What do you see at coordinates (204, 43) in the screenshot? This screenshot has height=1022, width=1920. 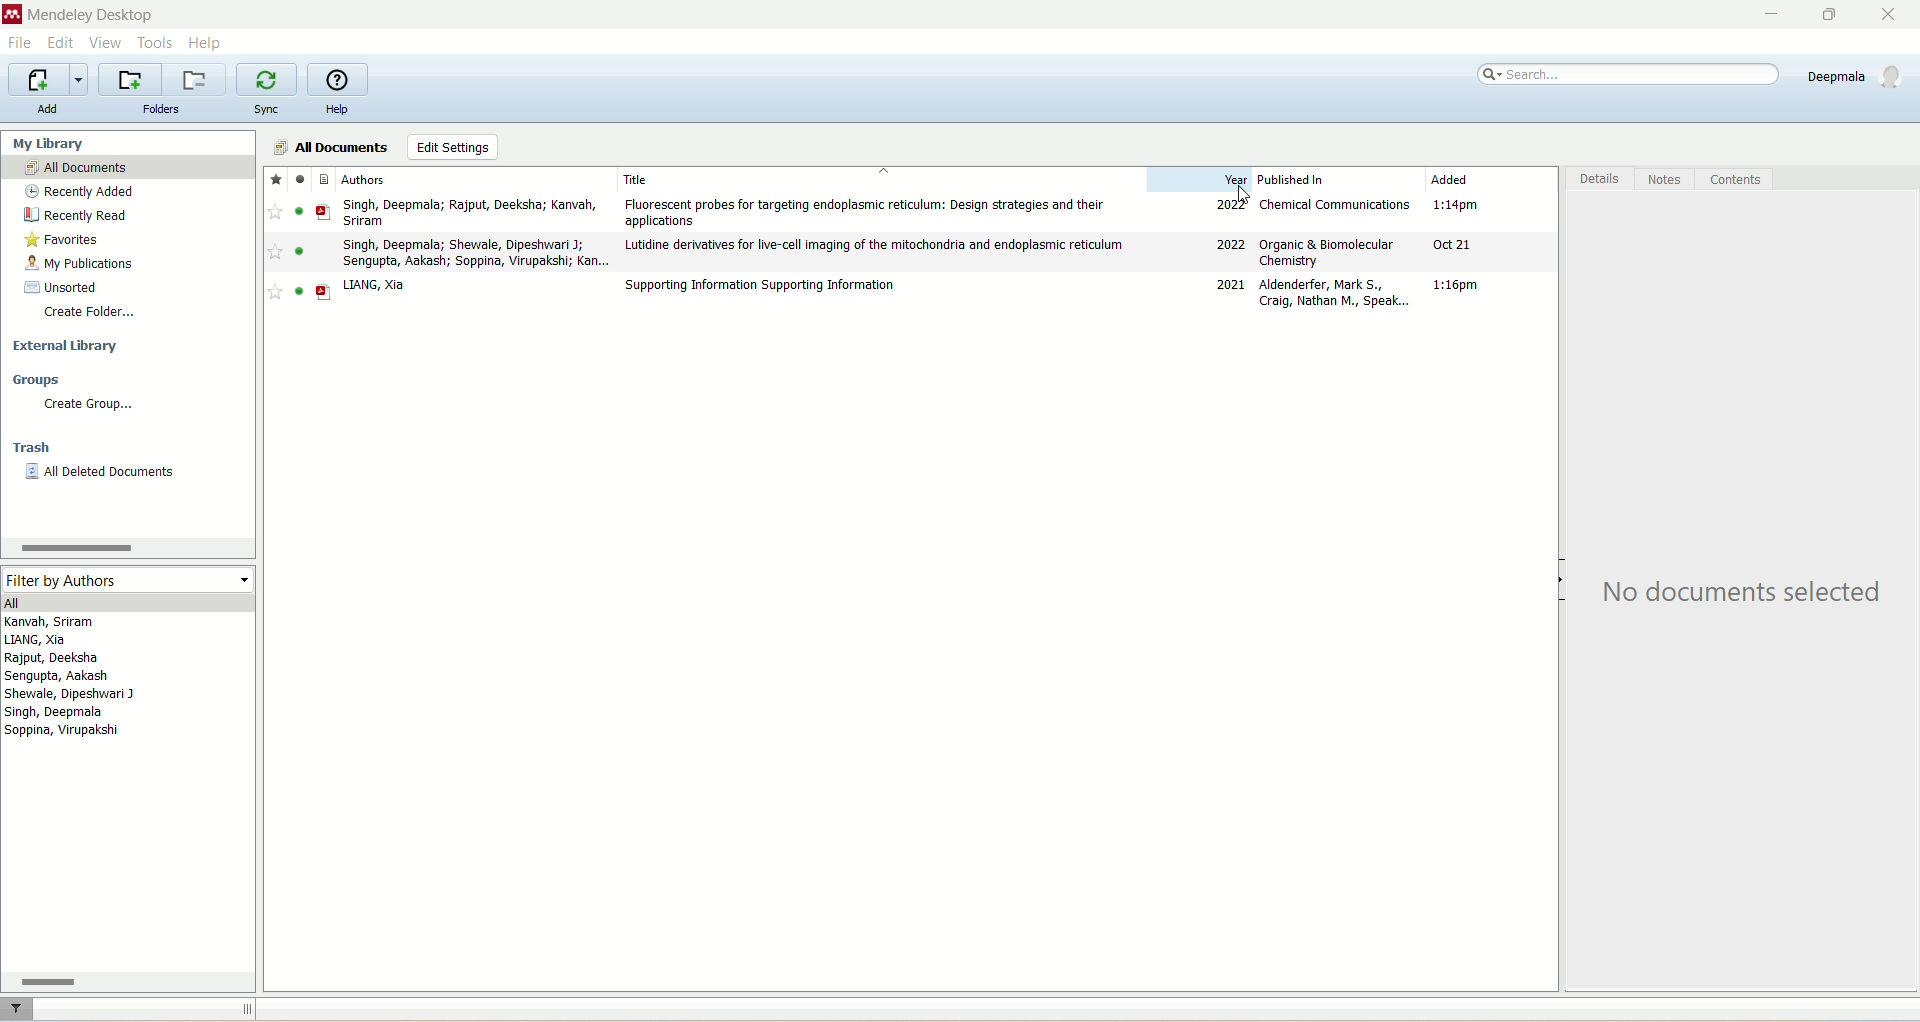 I see `help` at bounding box center [204, 43].